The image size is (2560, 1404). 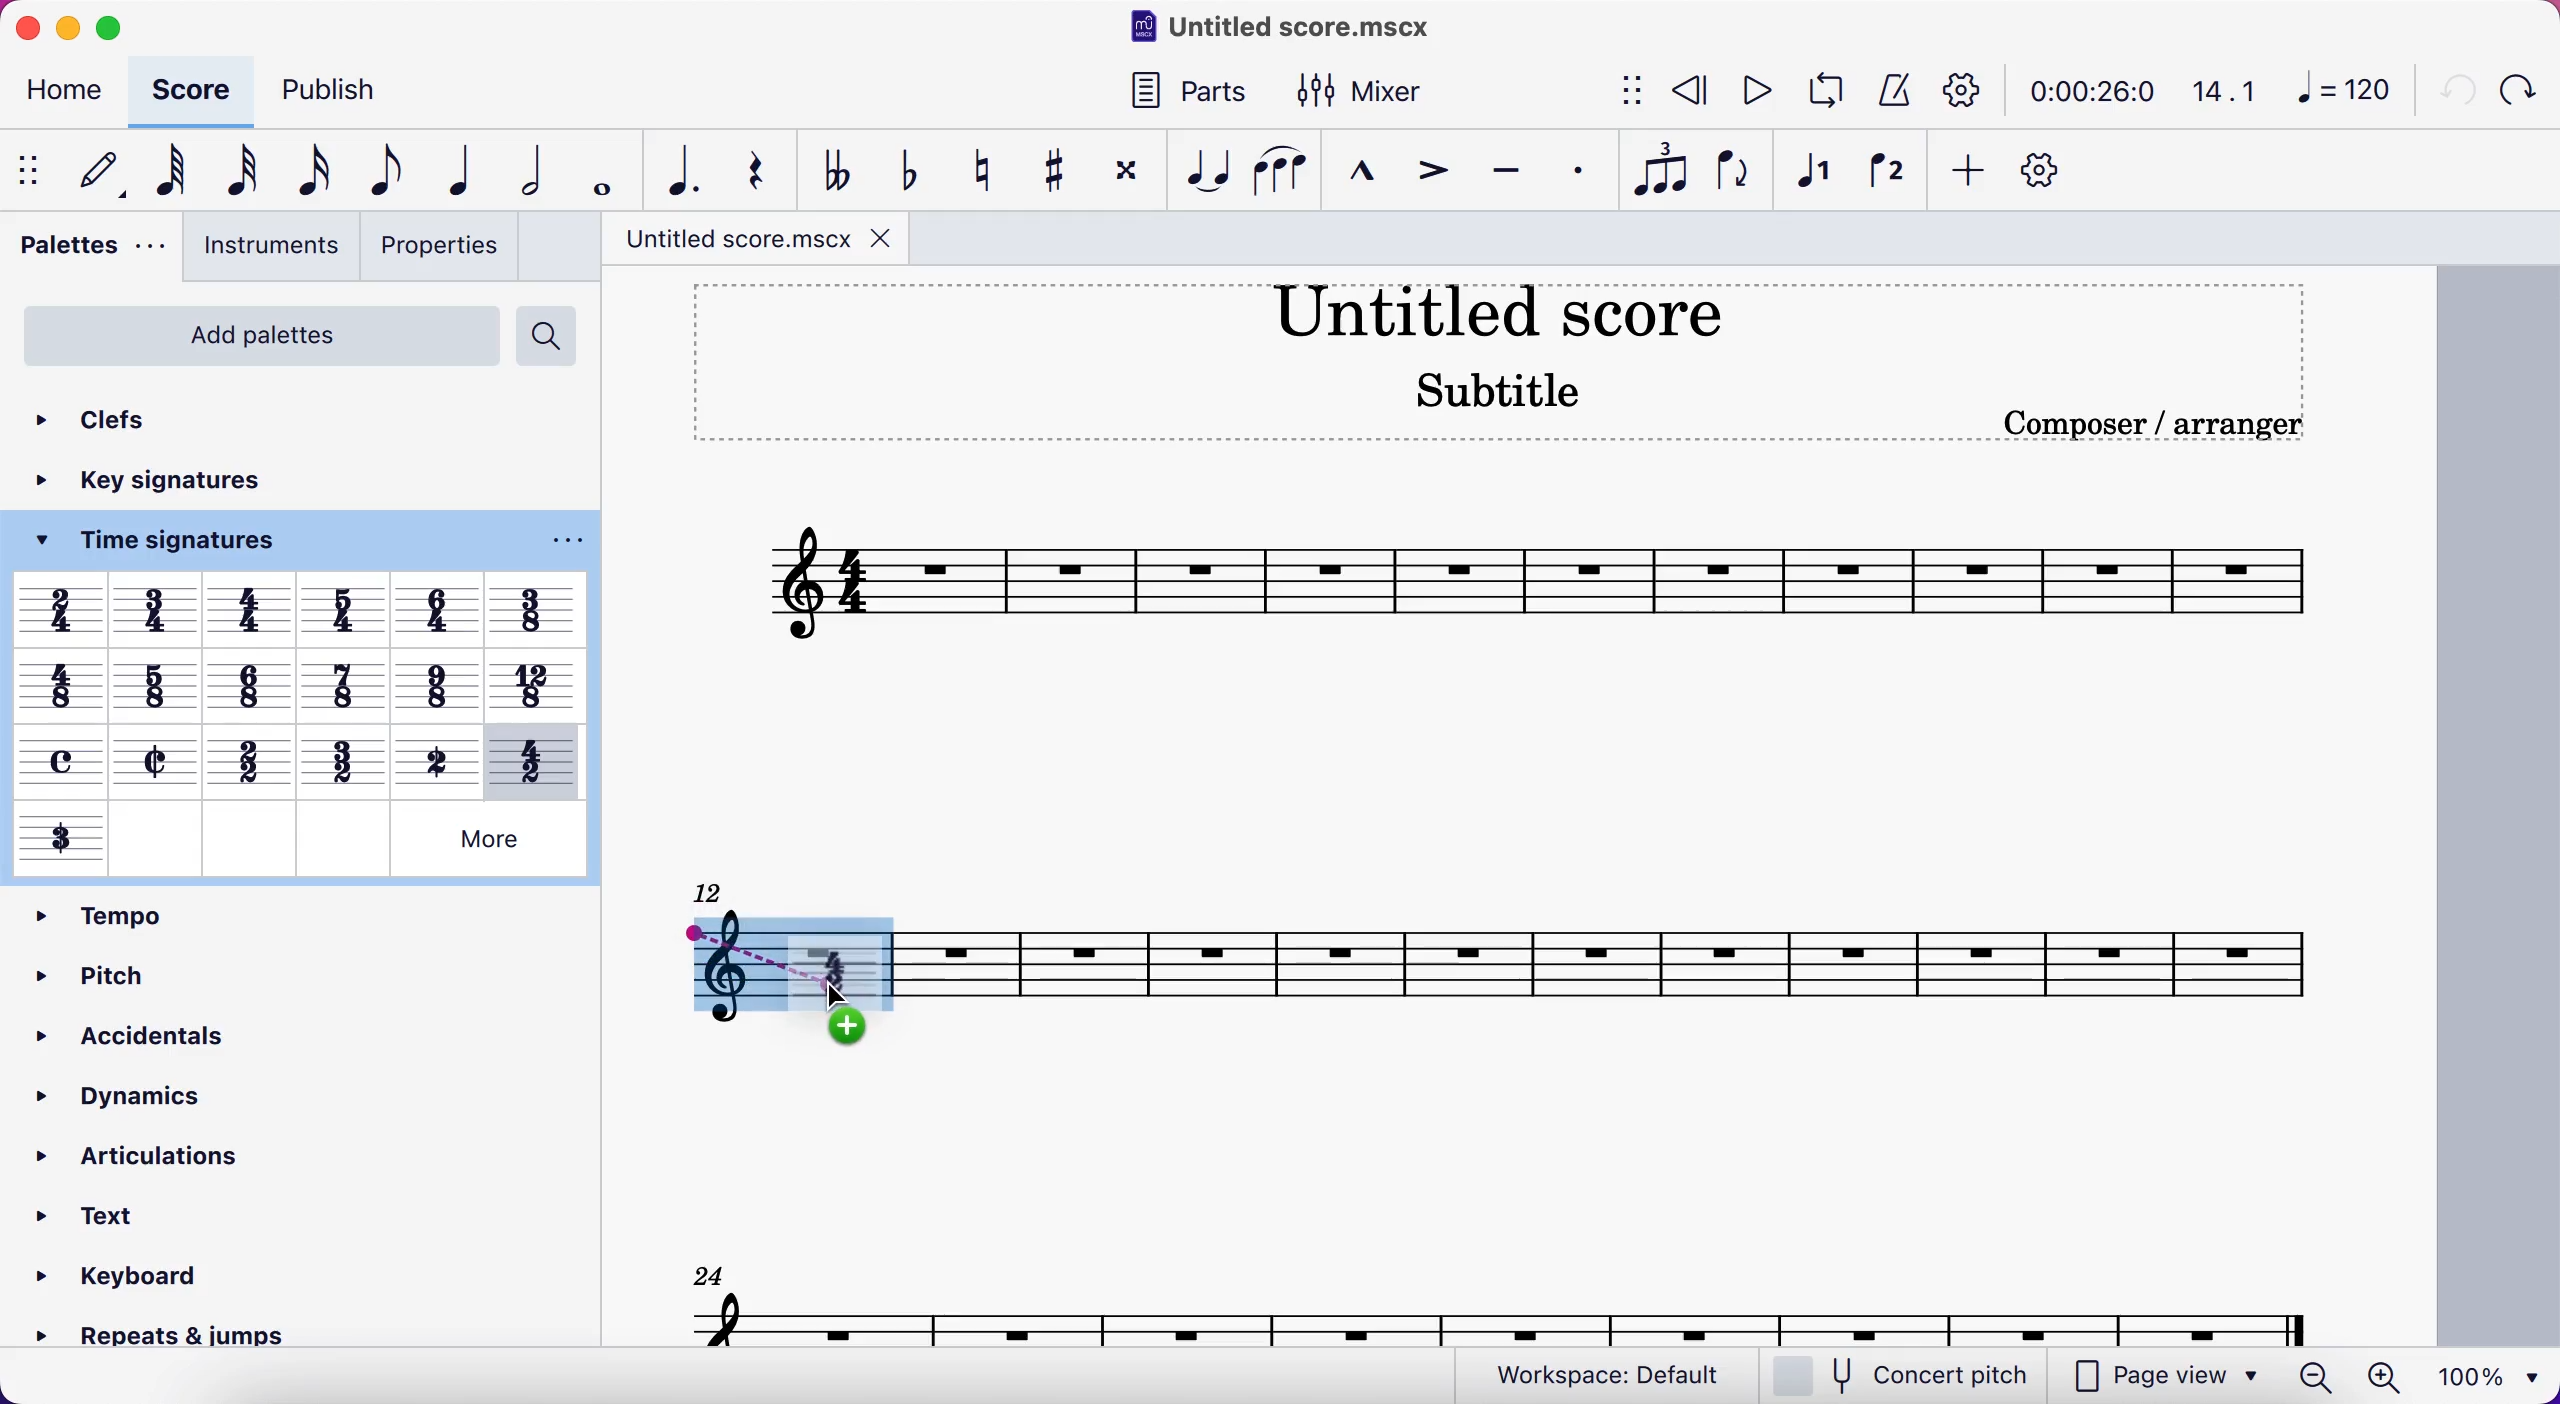 What do you see at coordinates (374, 171) in the screenshot?
I see `eight note` at bounding box center [374, 171].